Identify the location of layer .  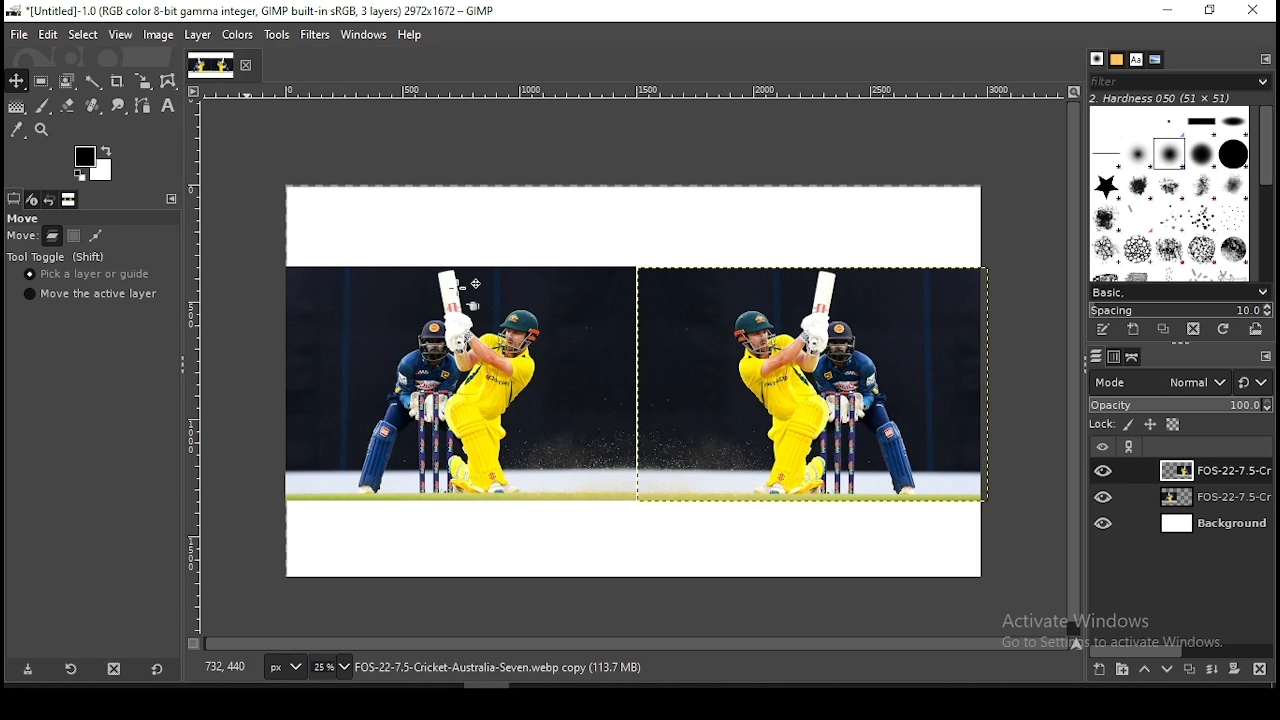
(1211, 470).